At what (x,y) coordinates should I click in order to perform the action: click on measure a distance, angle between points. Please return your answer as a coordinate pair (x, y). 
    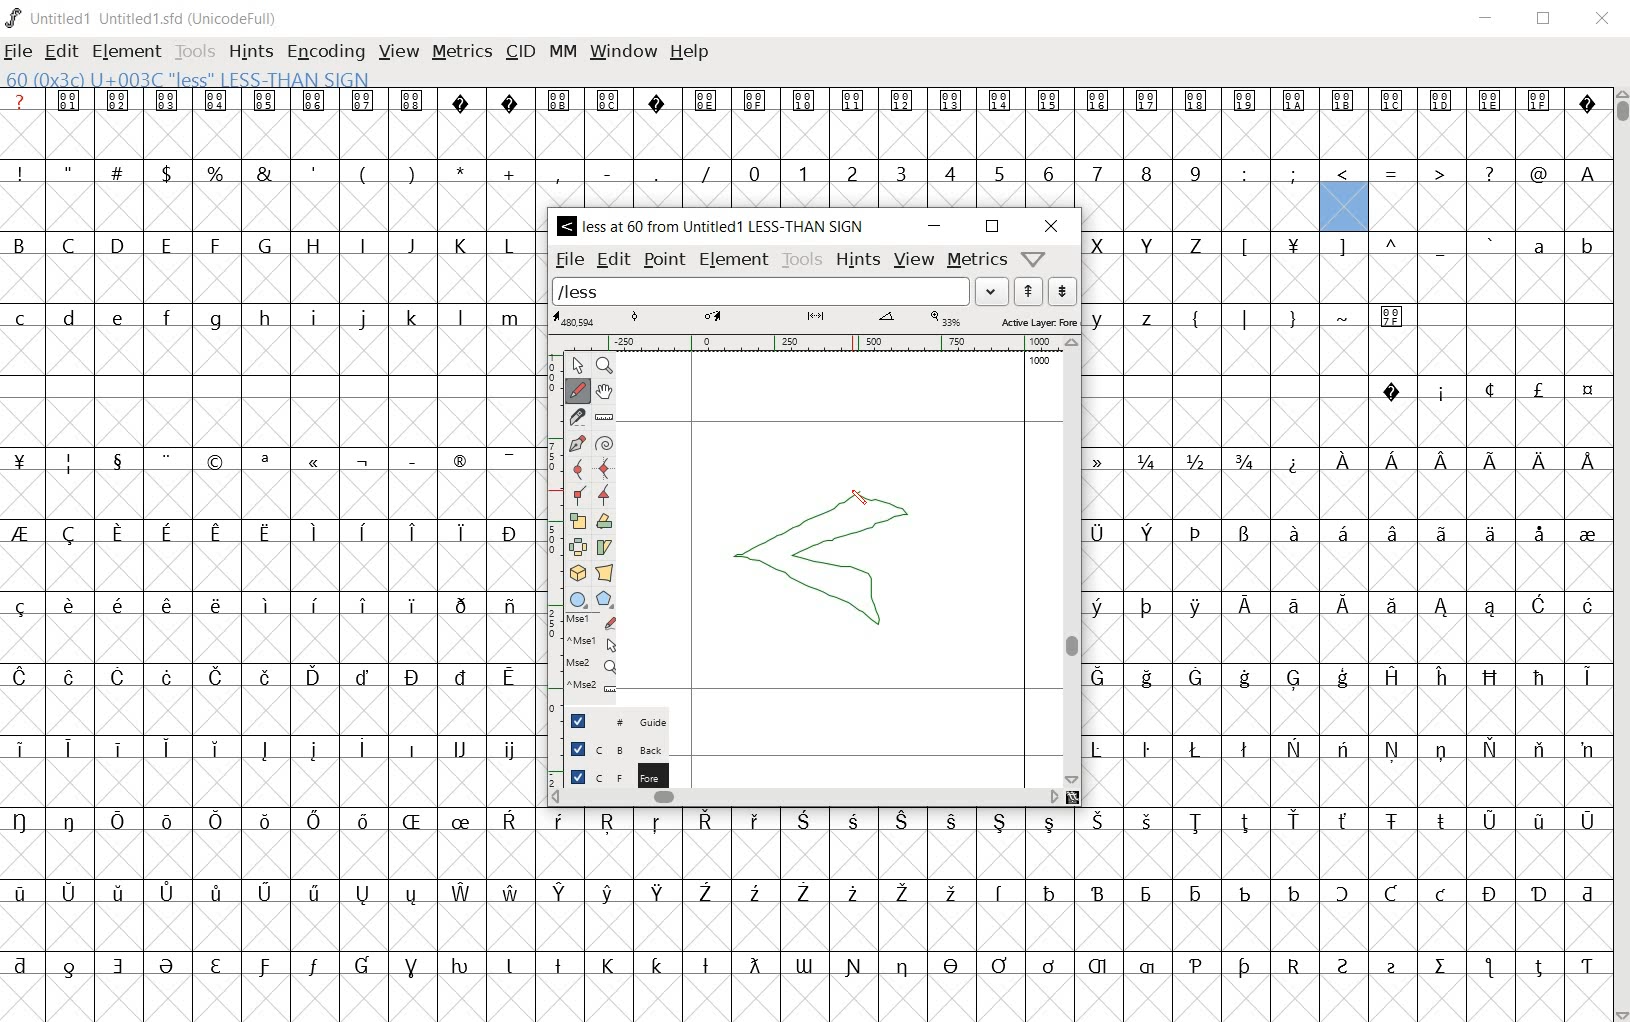
    Looking at the image, I should click on (605, 417).